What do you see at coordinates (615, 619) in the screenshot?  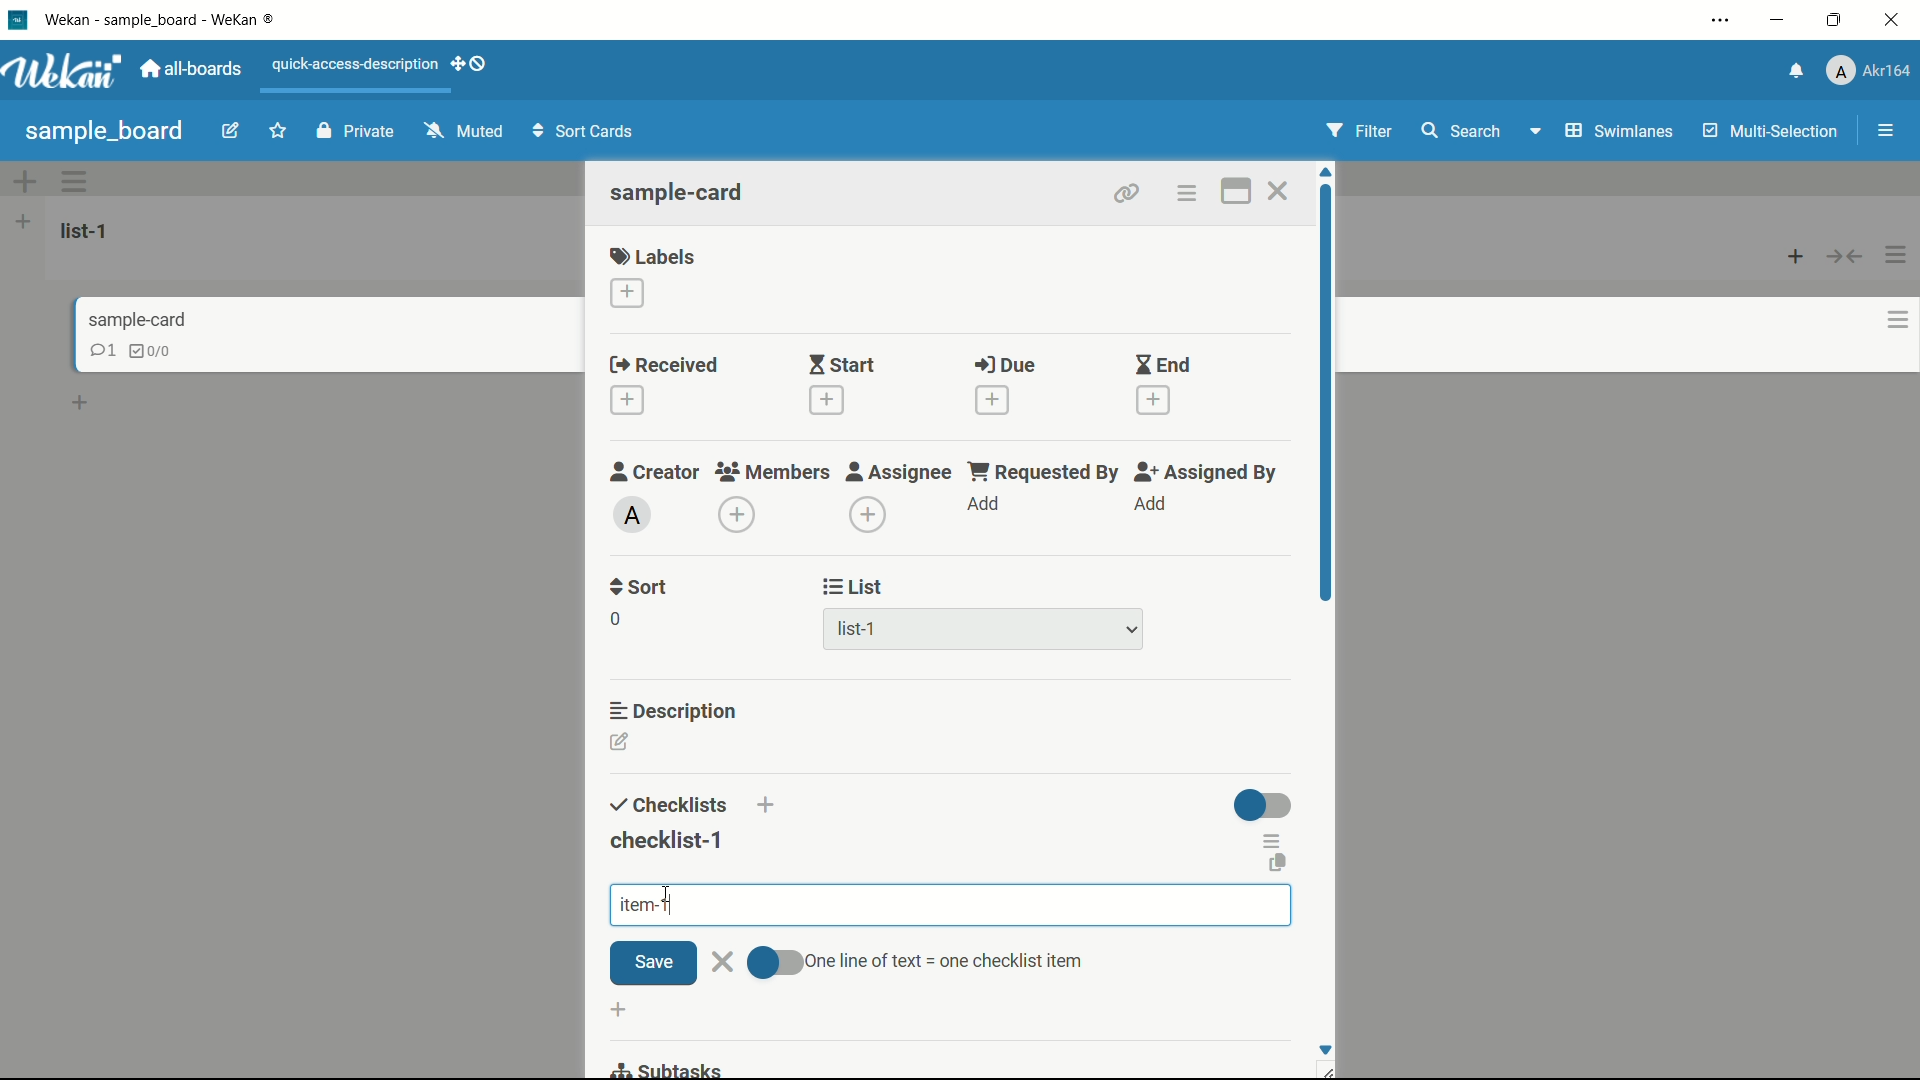 I see `0` at bounding box center [615, 619].